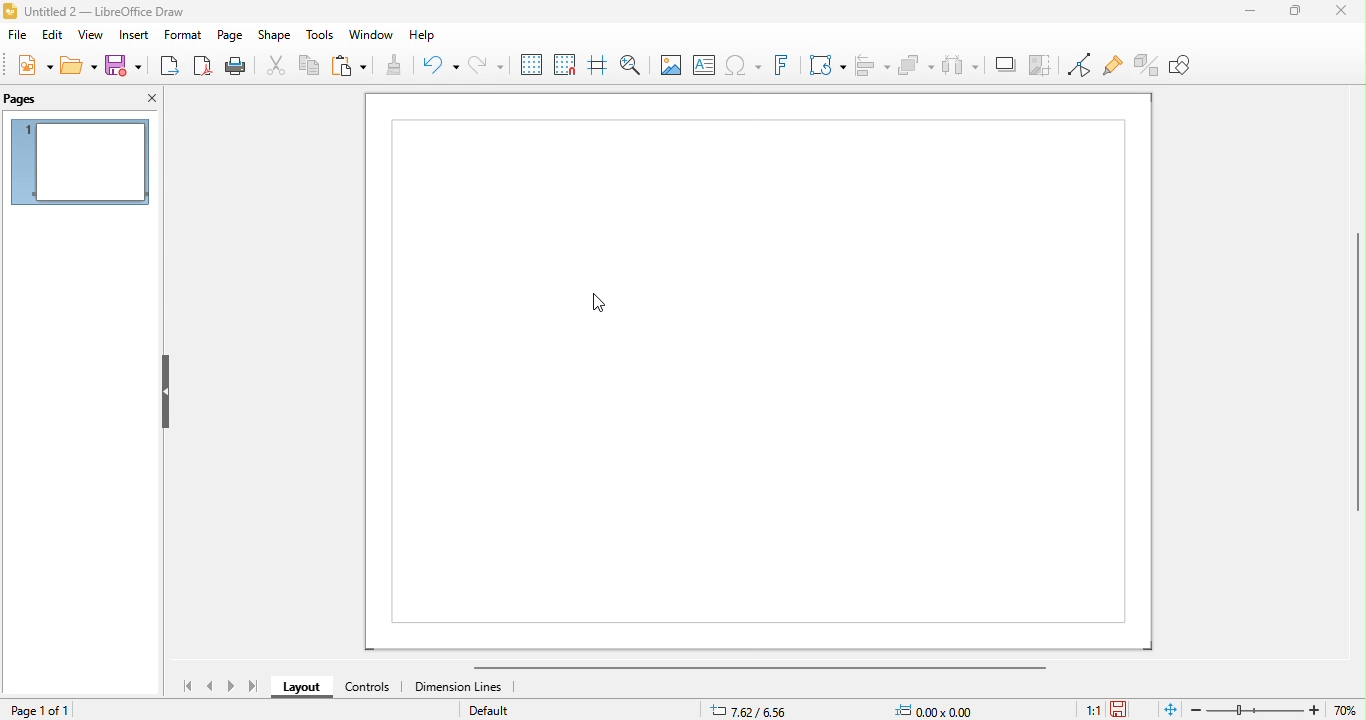 The width and height of the screenshot is (1366, 720). What do you see at coordinates (529, 62) in the screenshot?
I see `display grid` at bounding box center [529, 62].